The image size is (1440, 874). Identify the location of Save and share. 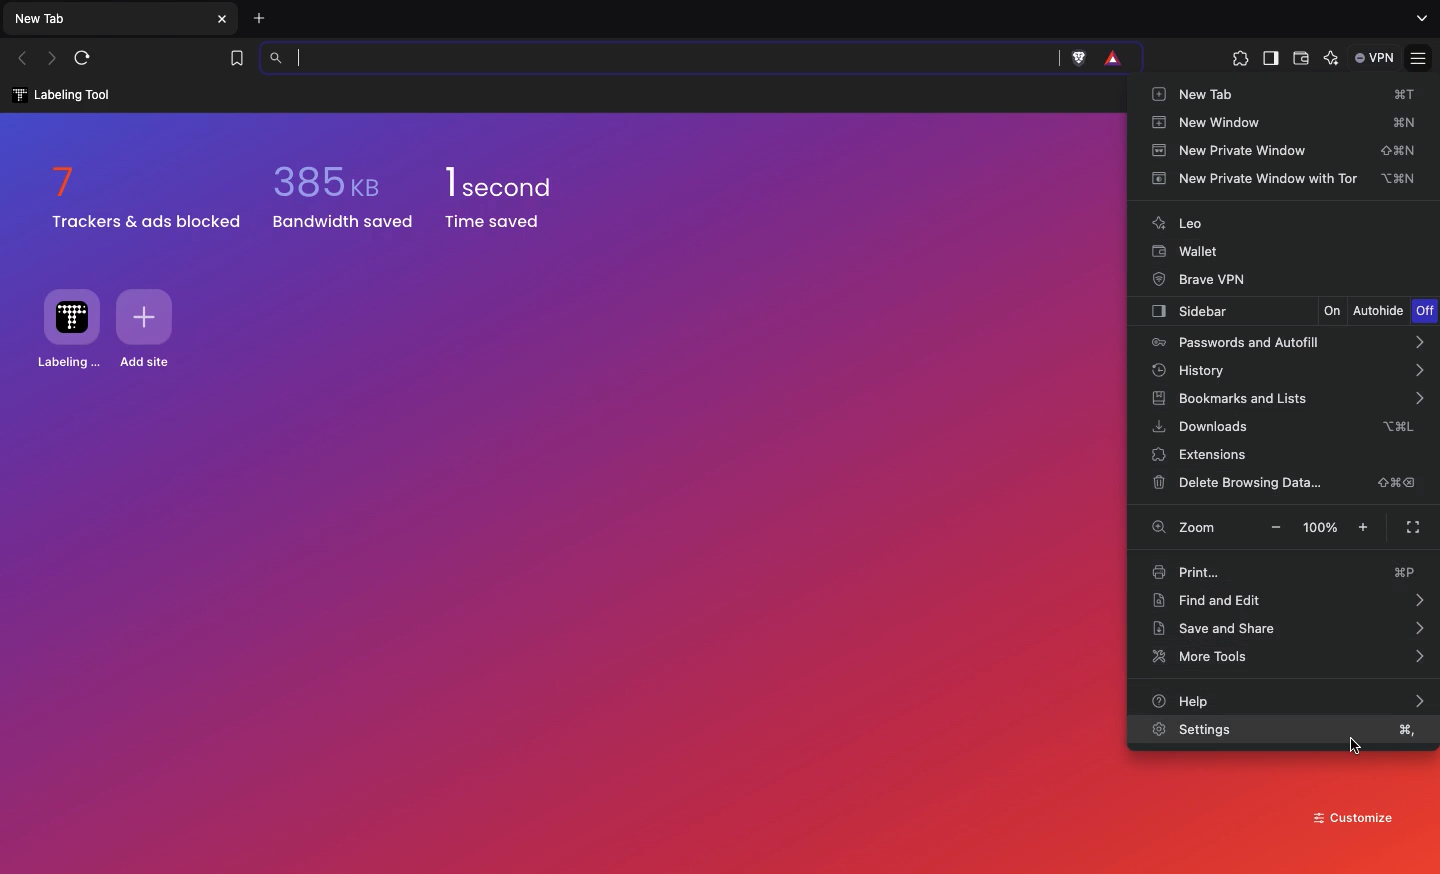
(1288, 629).